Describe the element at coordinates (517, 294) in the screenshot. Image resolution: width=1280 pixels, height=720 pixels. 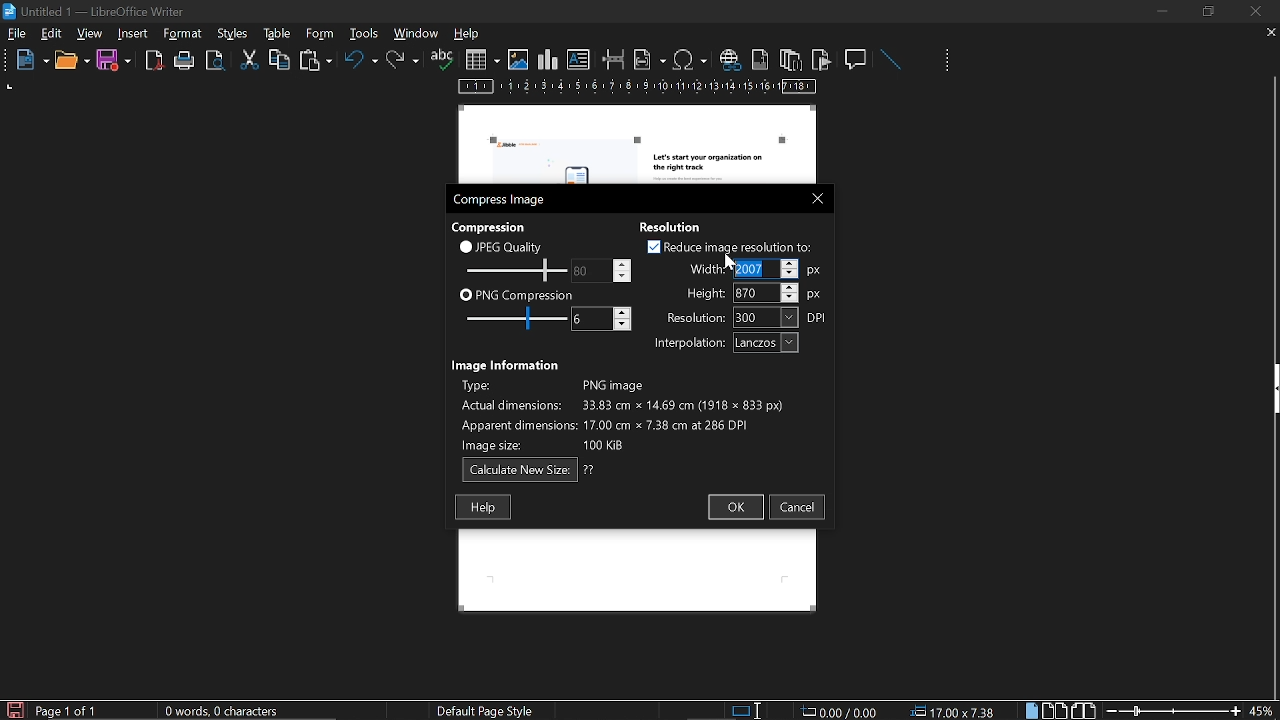
I see `png compression` at that location.